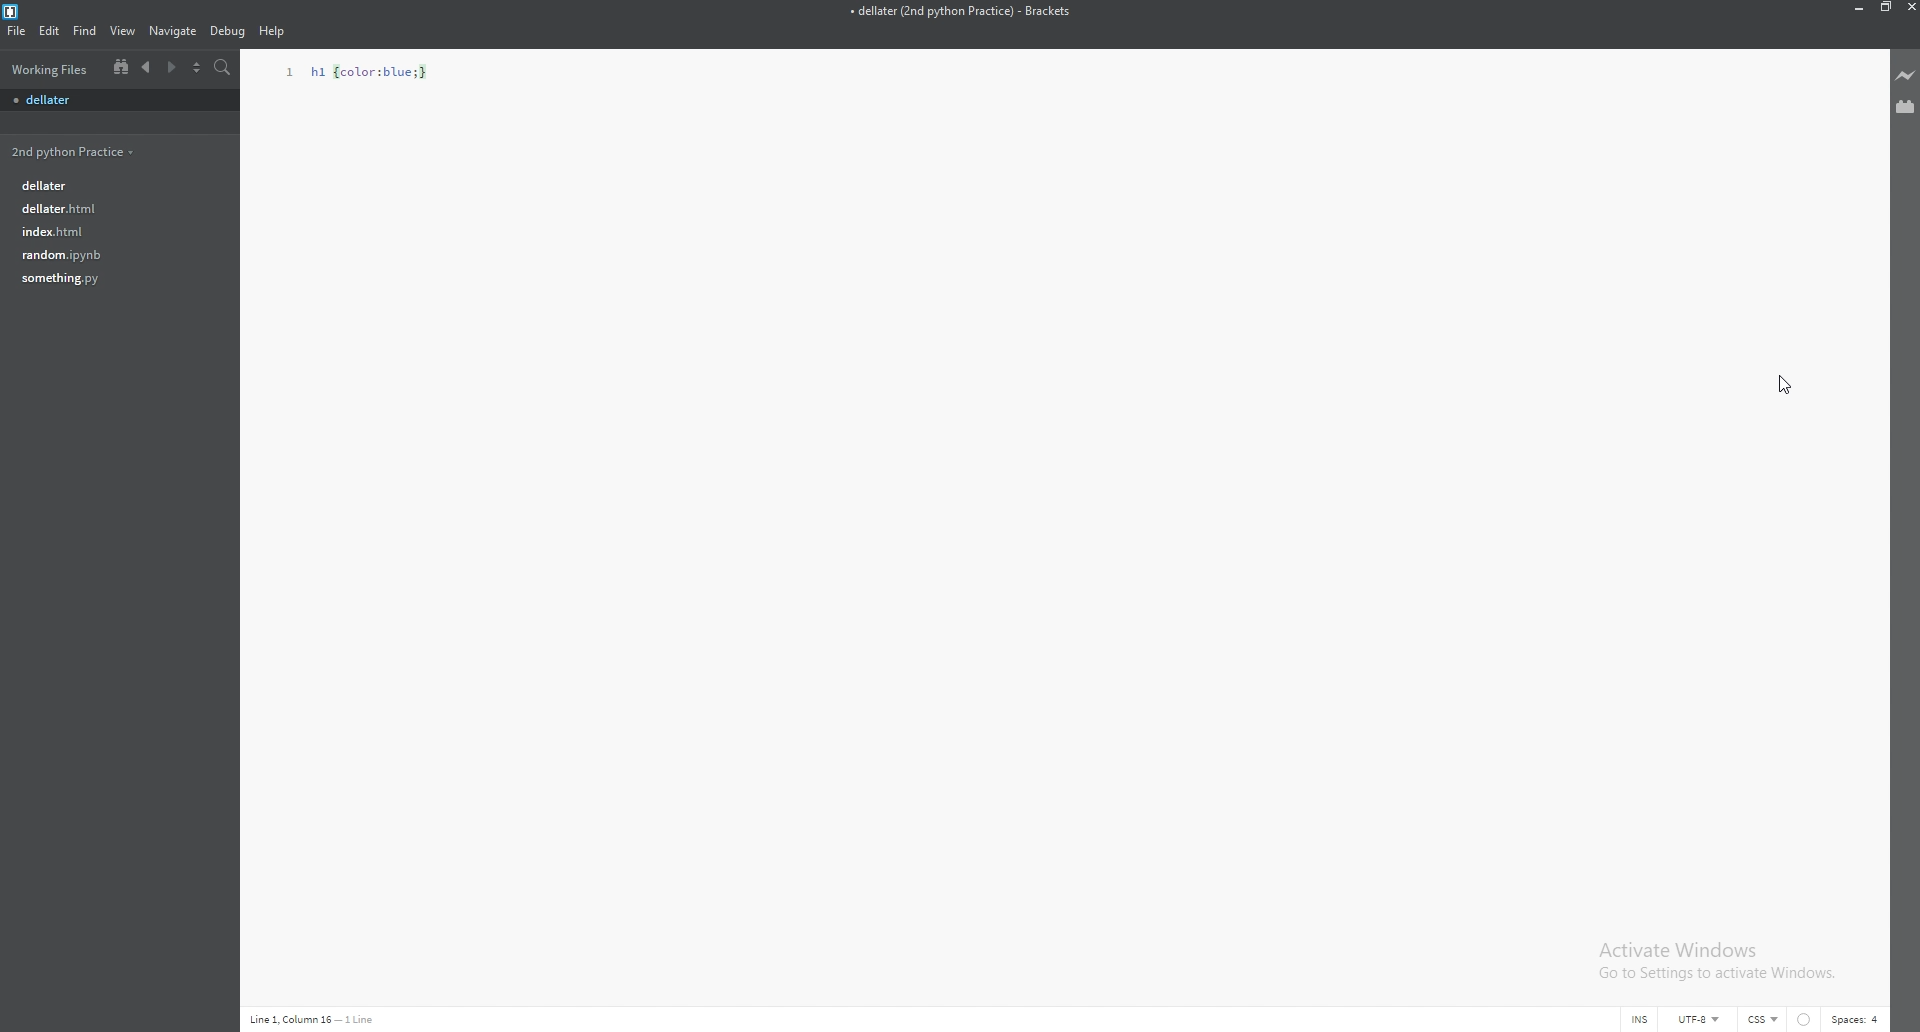 This screenshot has width=1920, height=1032. Describe the element at coordinates (224, 68) in the screenshot. I see `search` at that location.